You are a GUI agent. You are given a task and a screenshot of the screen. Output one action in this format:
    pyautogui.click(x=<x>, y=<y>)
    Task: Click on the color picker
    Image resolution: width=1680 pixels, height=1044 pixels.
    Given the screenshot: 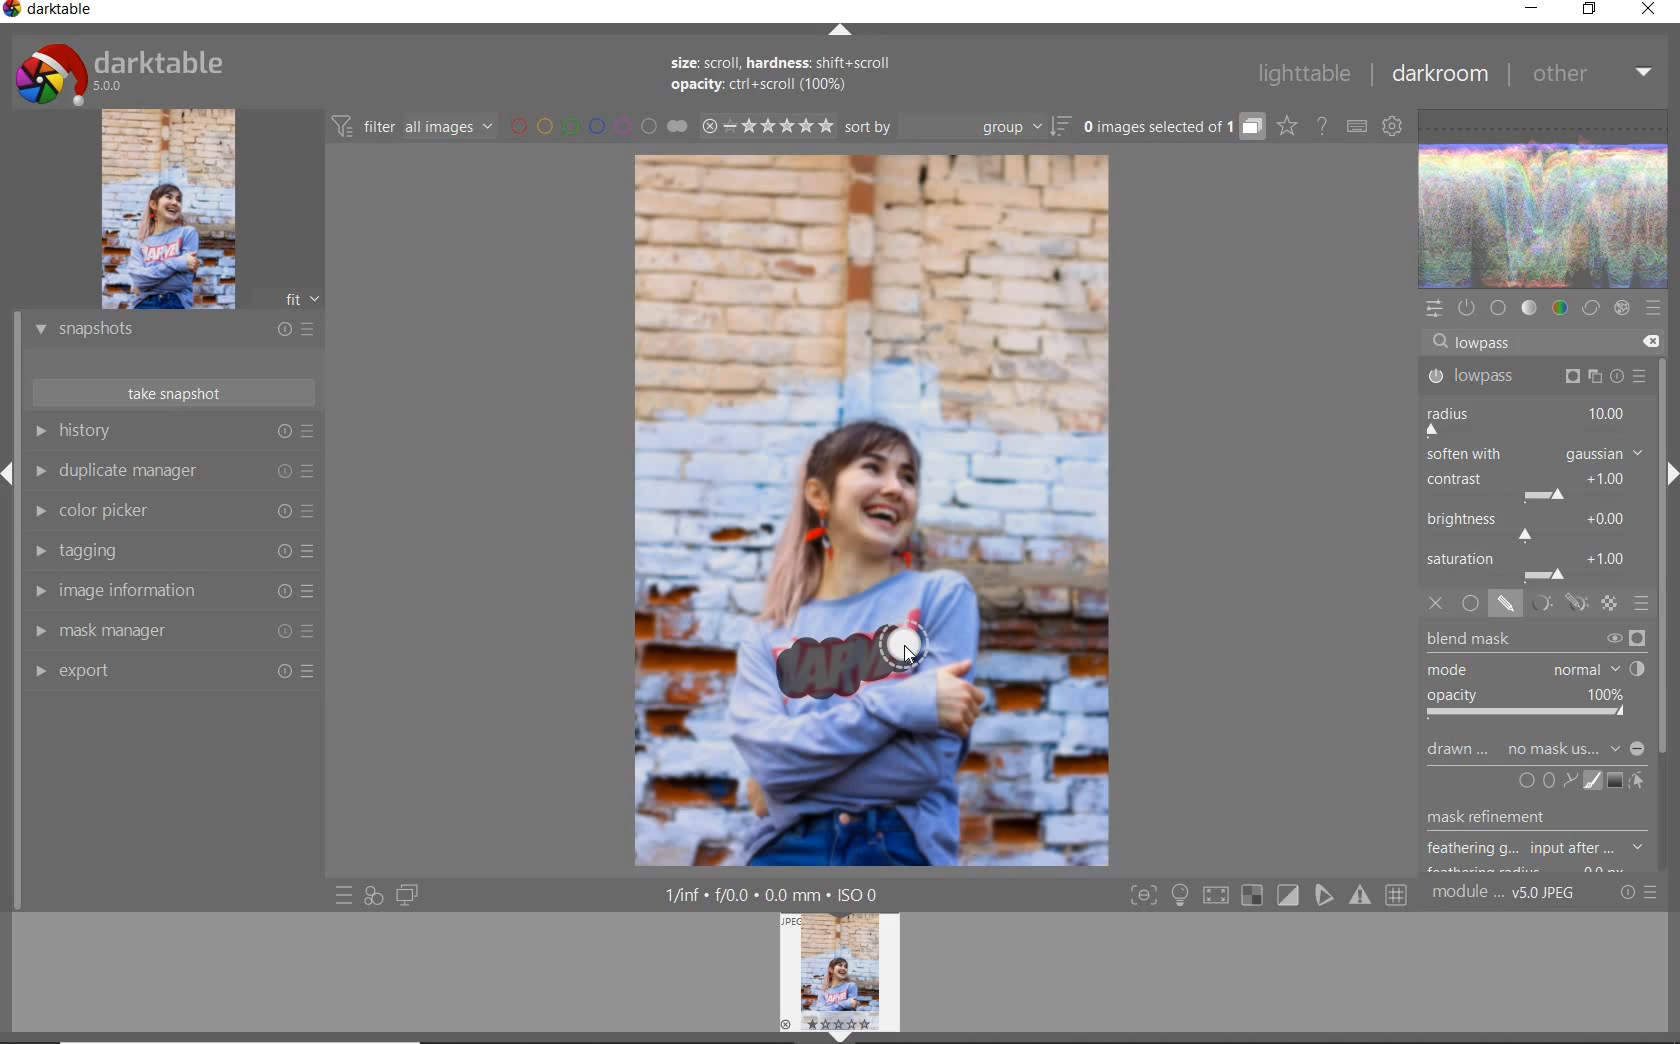 What is the action you would take?
    pyautogui.click(x=170, y=514)
    